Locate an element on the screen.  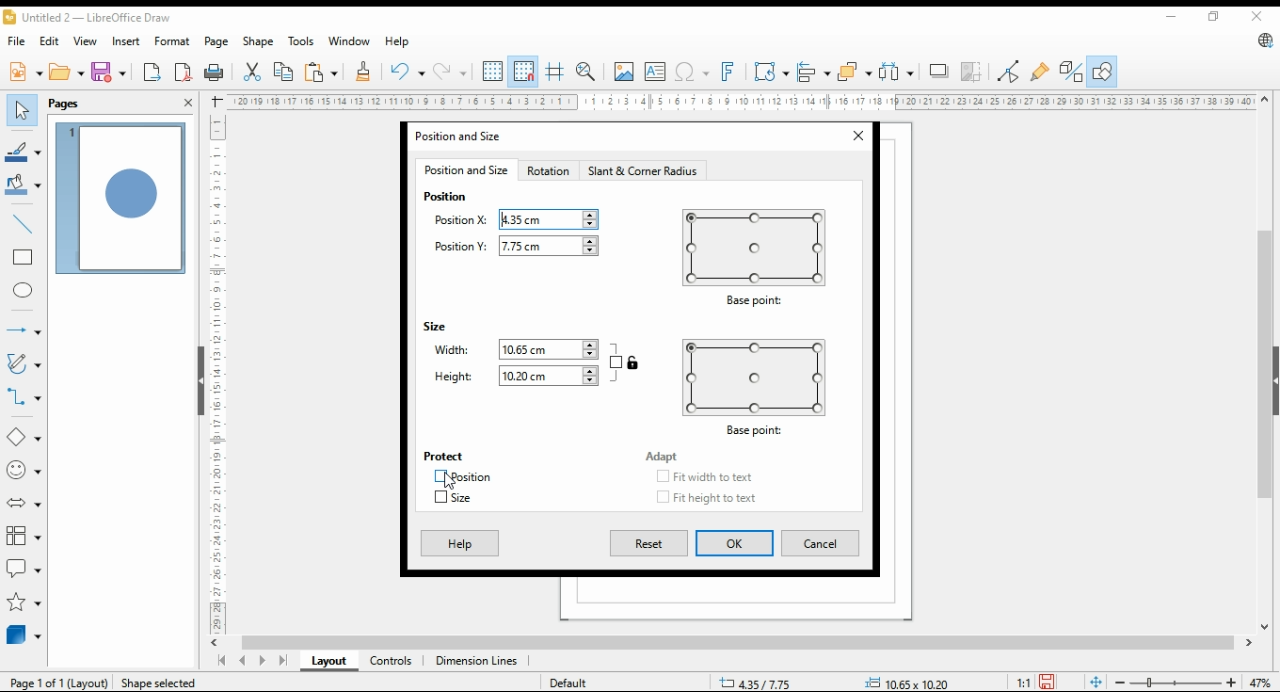
copy is located at coordinates (284, 72).